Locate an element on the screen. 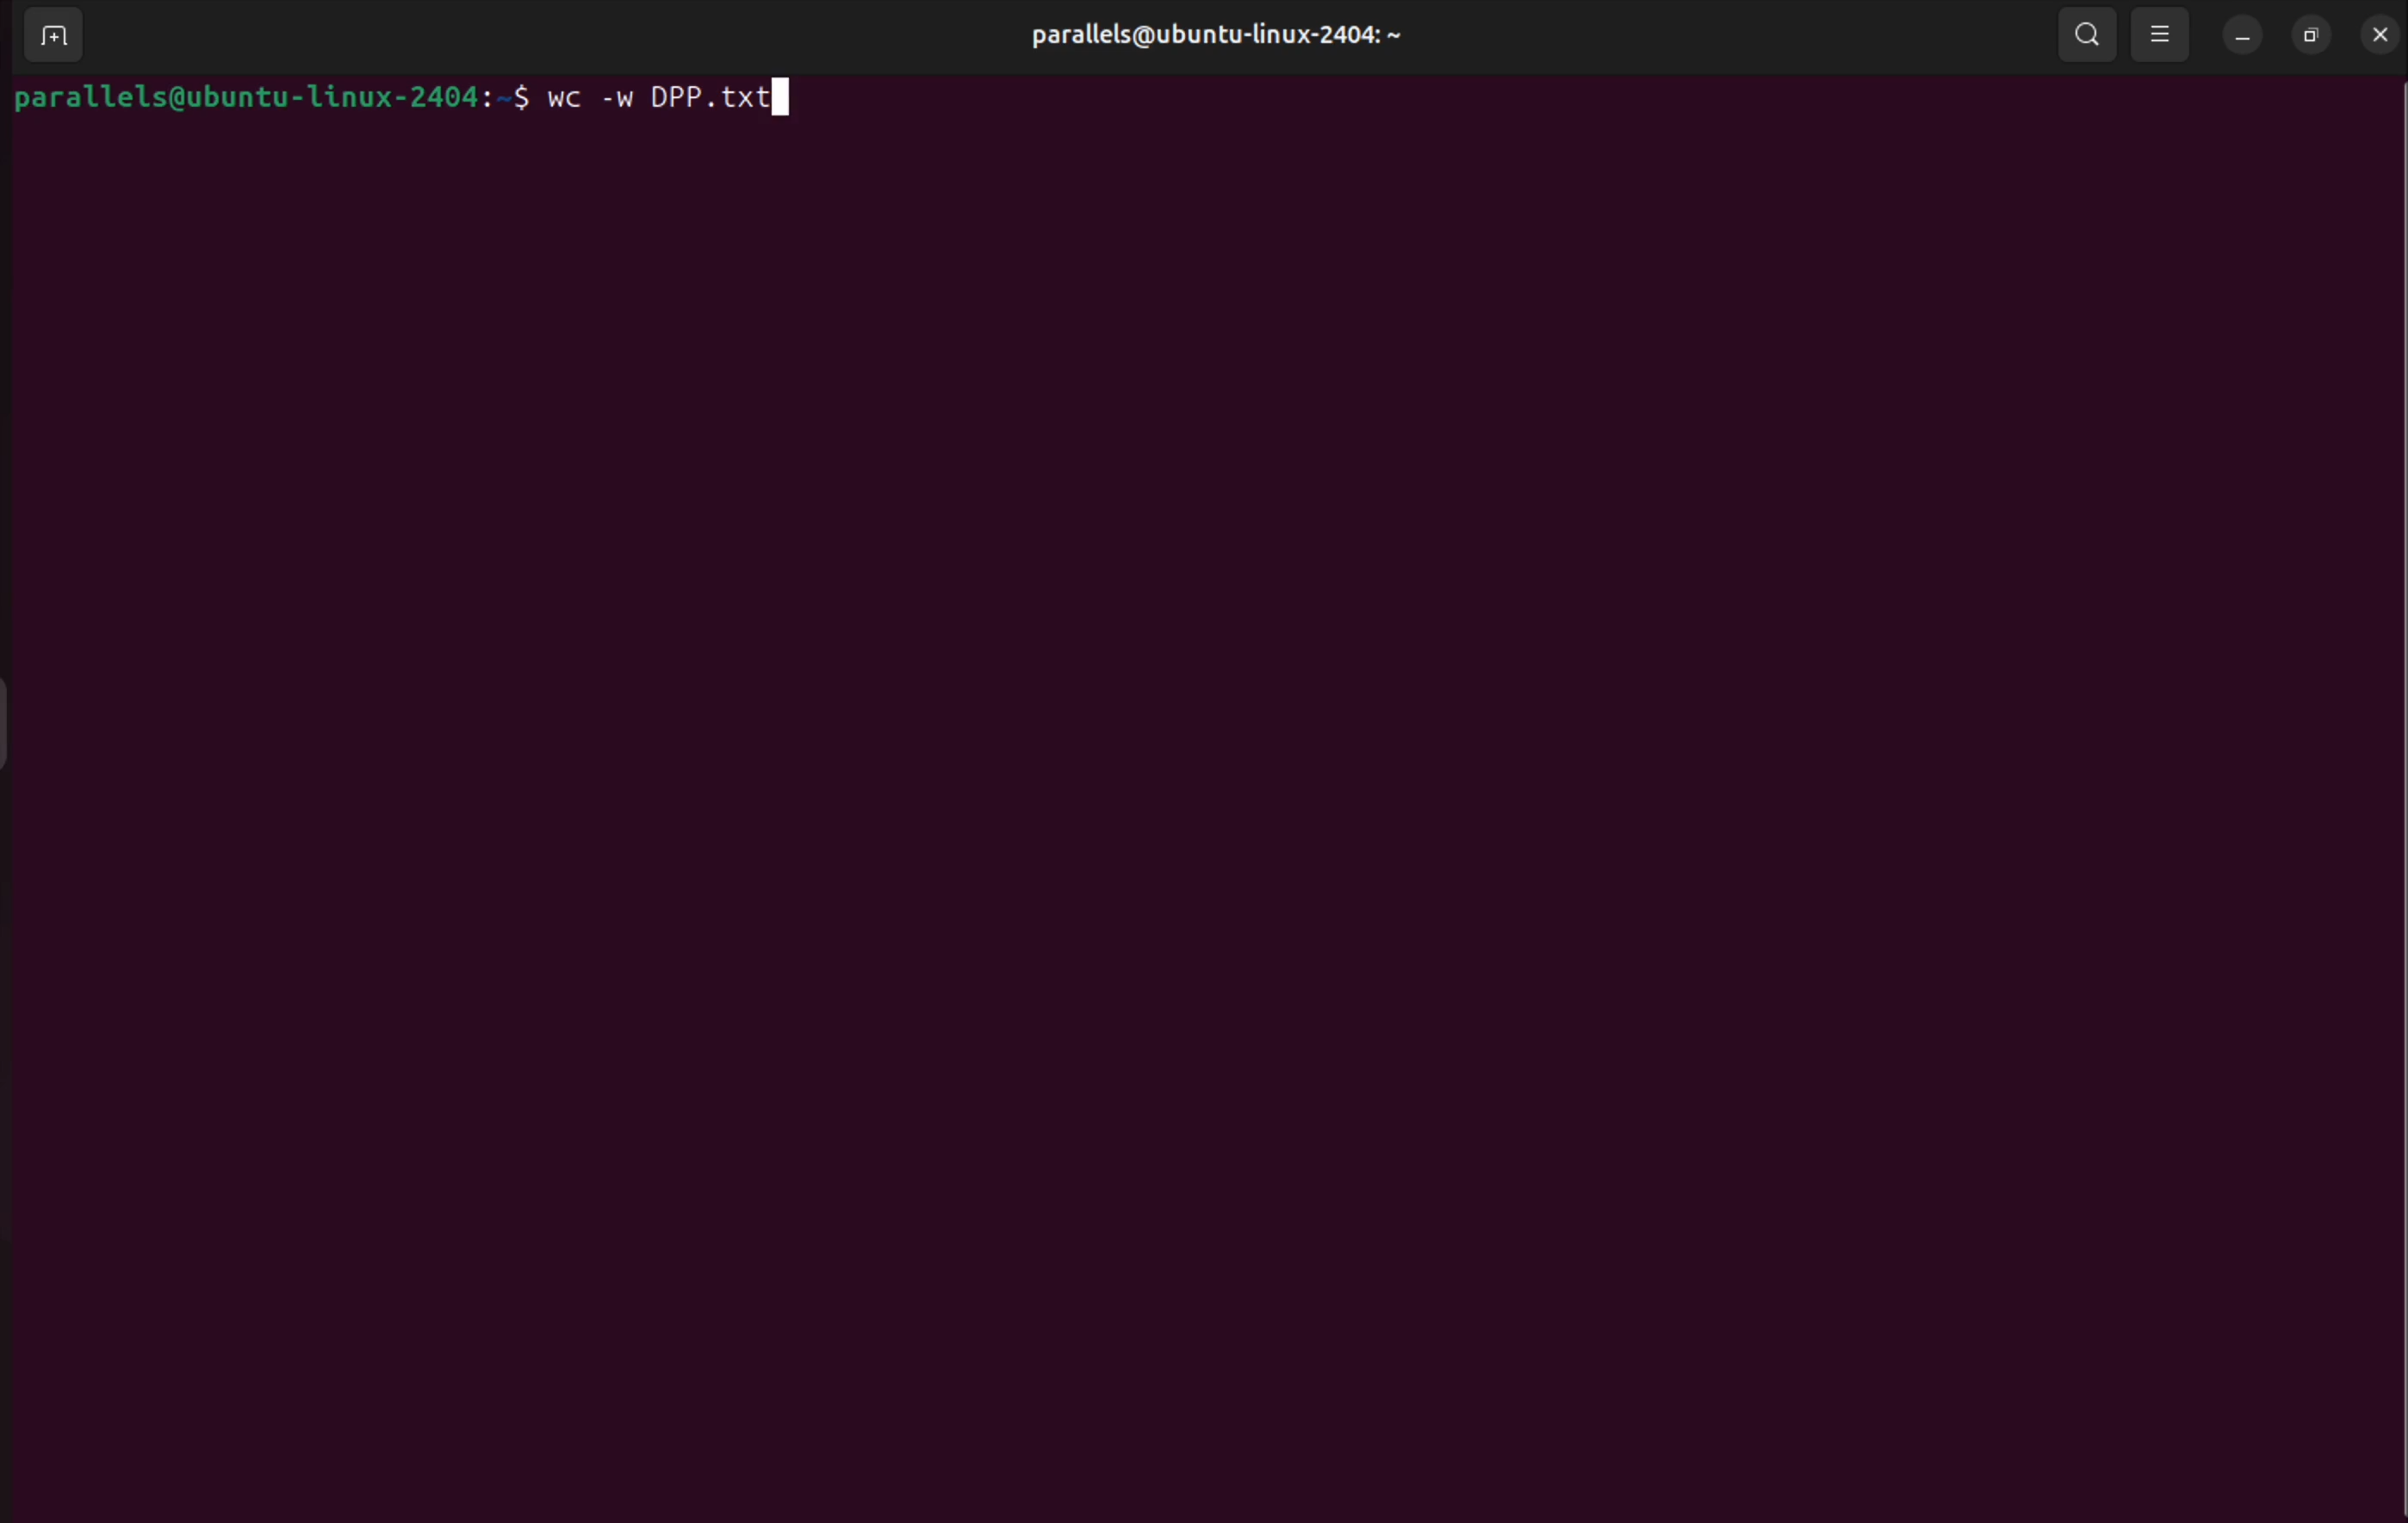  parallels@ubuntu-linux-2404:~$ is located at coordinates (273, 98).